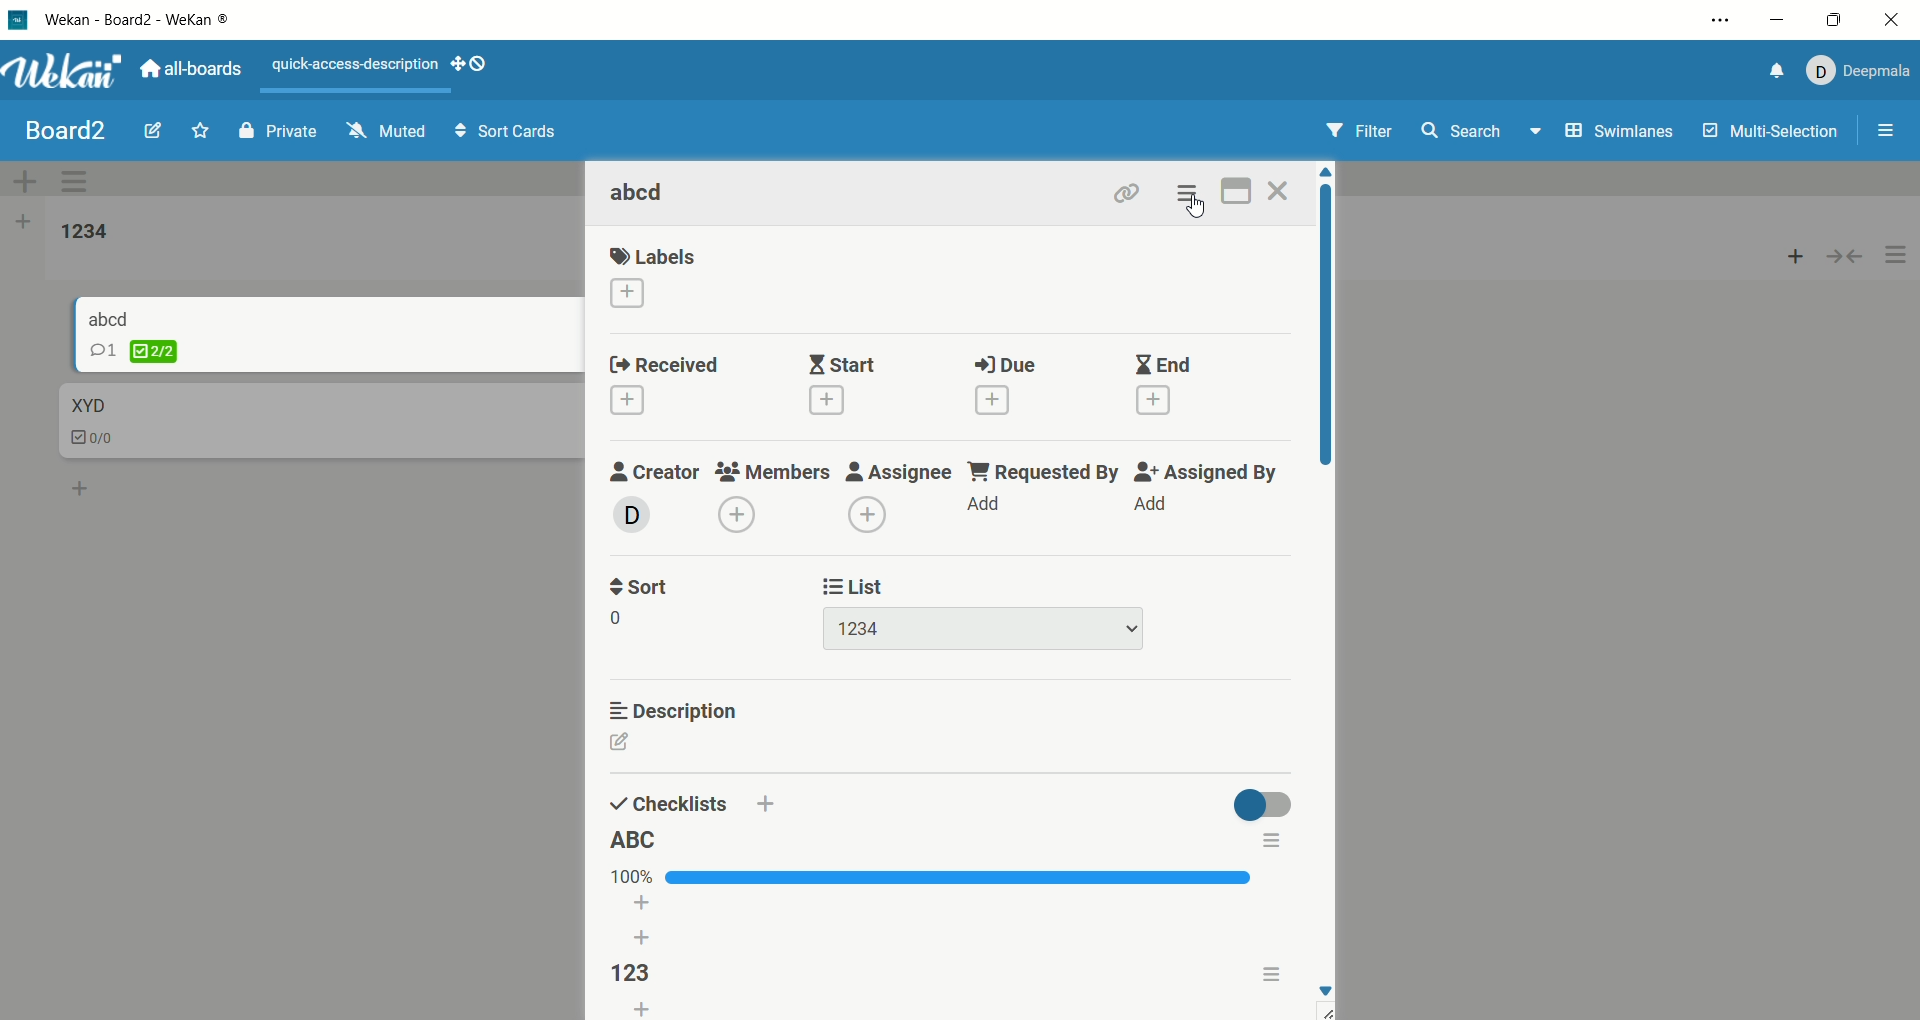 The height and width of the screenshot is (1020, 1920). I want to click on close, so click(1282, 191).